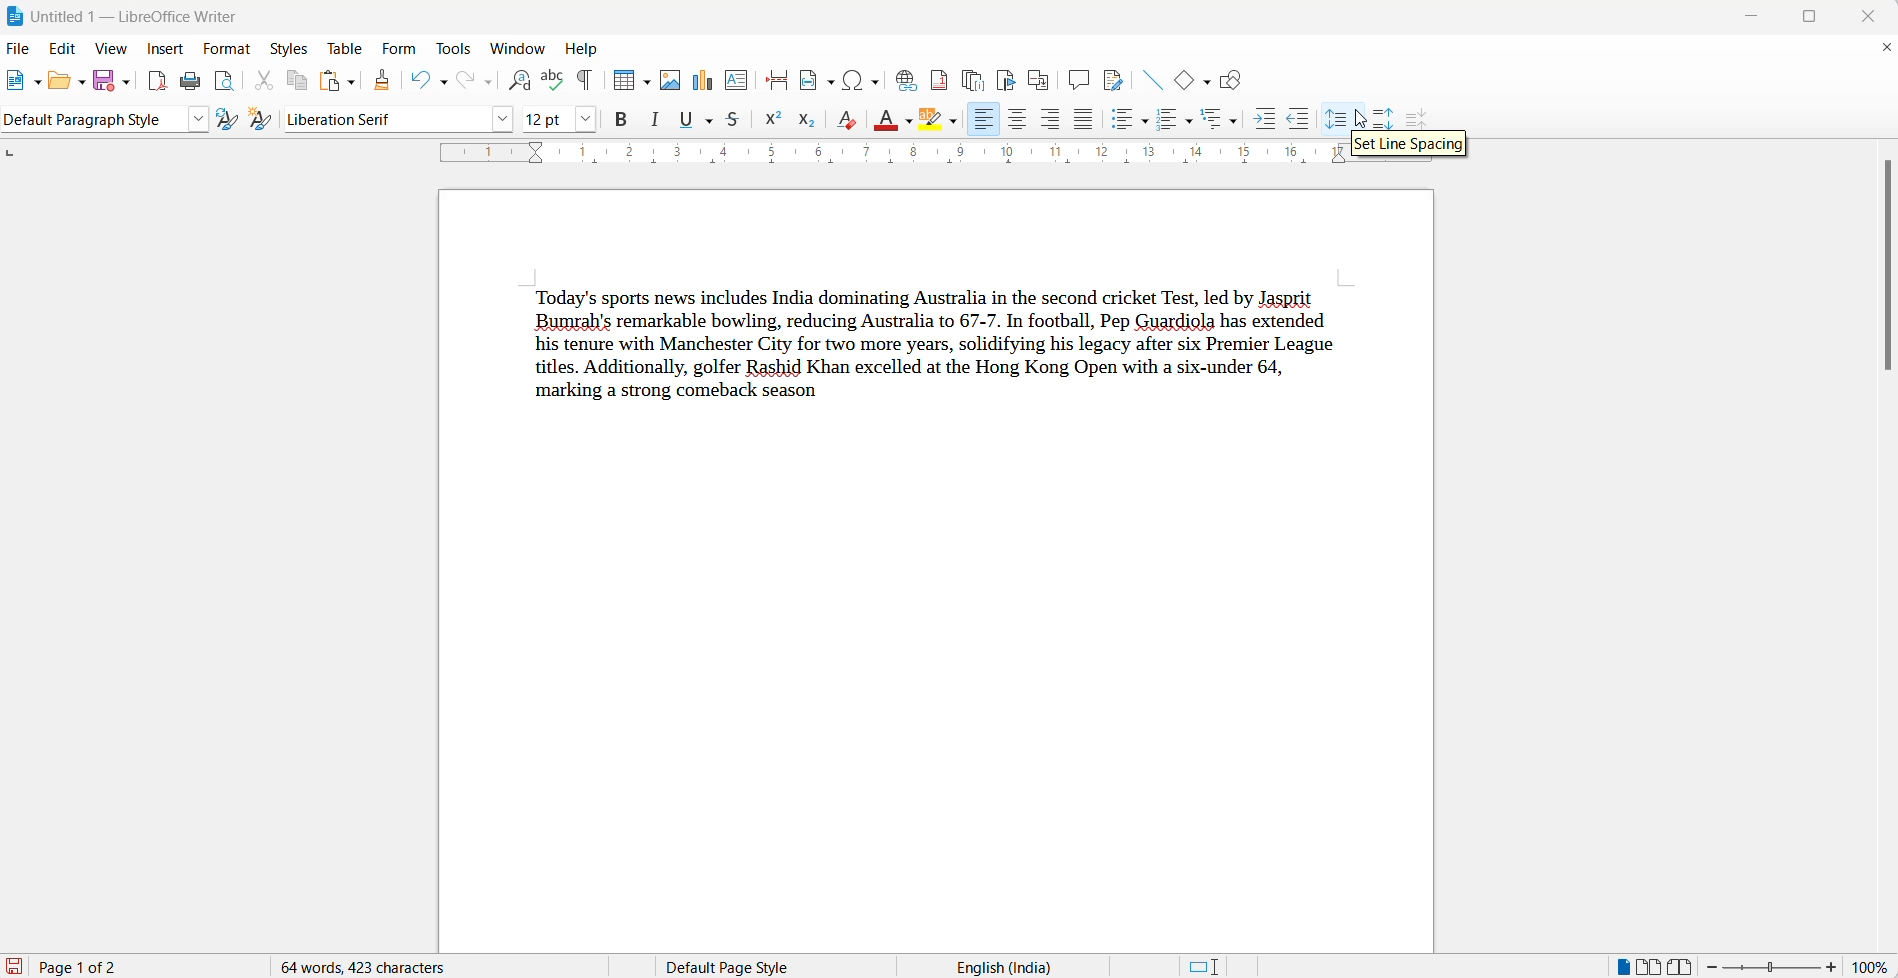 Image resolution: width=1898 pixels, height=978 pixels. What do you see at coordinates (403, 48) in the screenshot?
I see `form` at bounding box center [403, 48].